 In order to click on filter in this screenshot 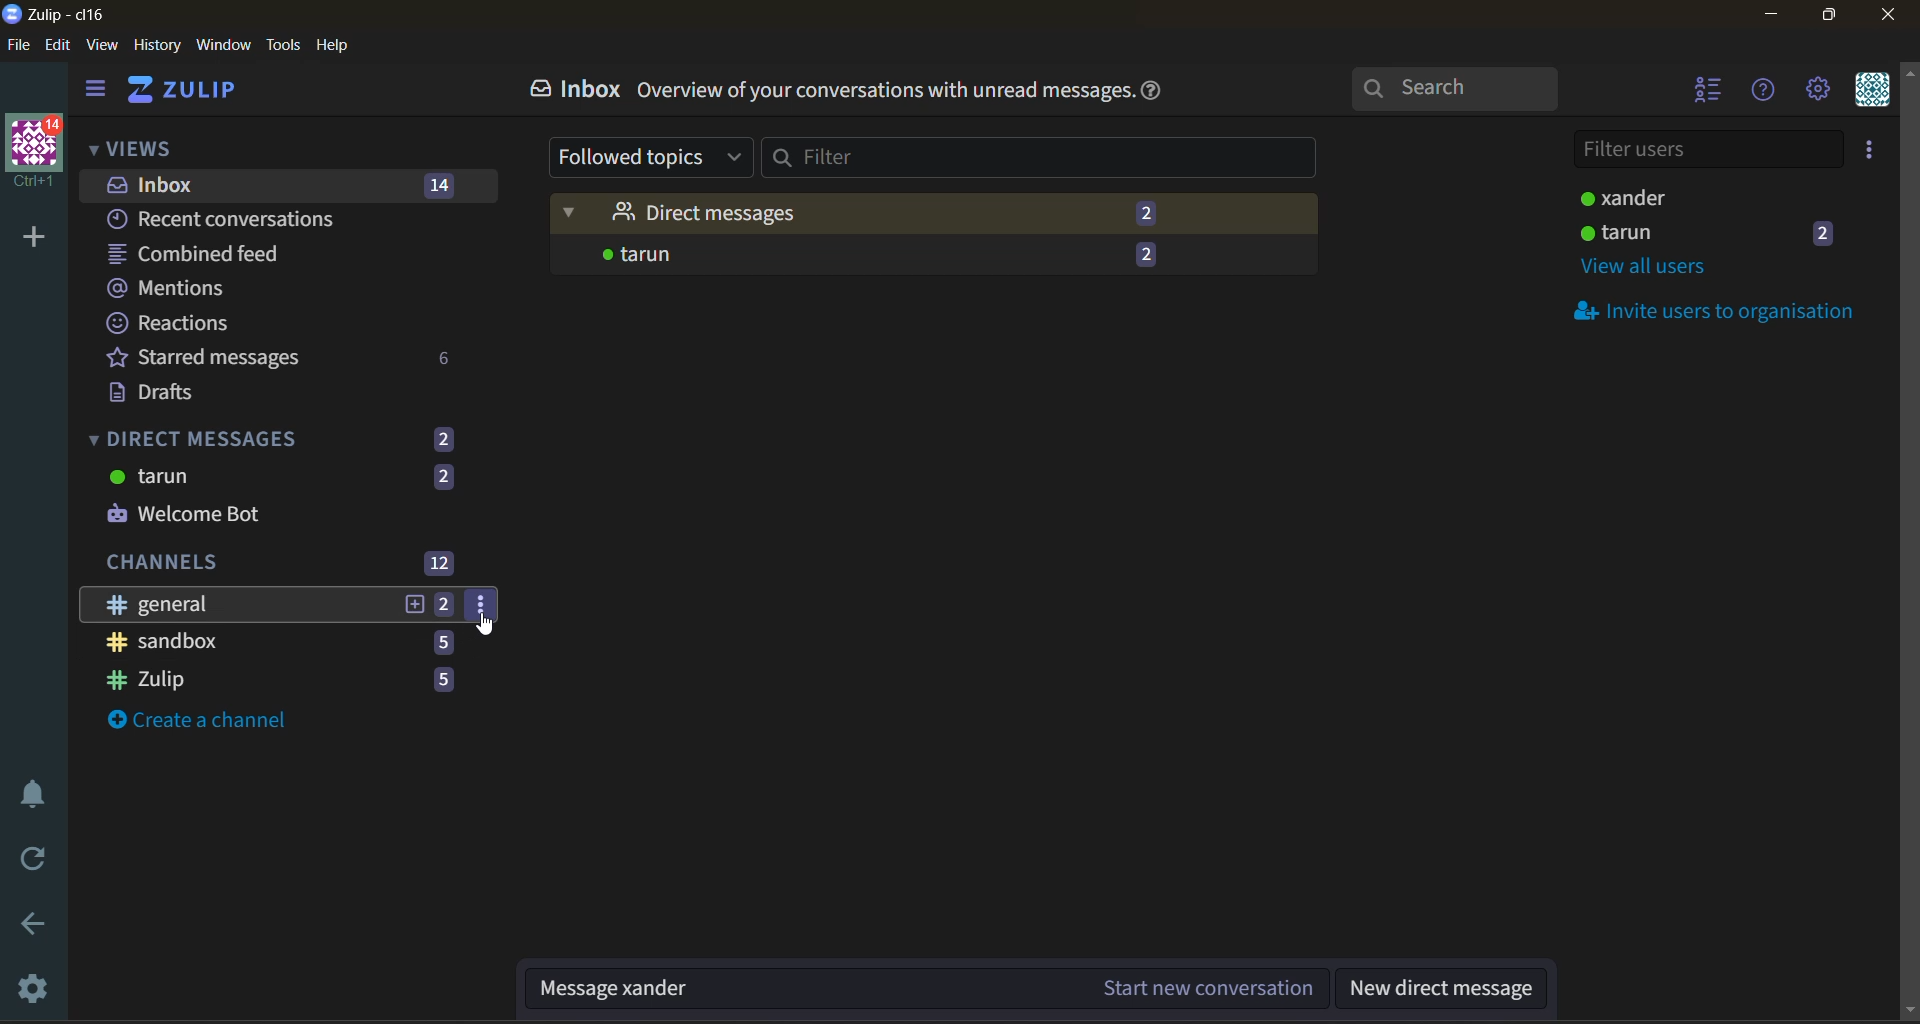, I will do `click(1045, 160)`.